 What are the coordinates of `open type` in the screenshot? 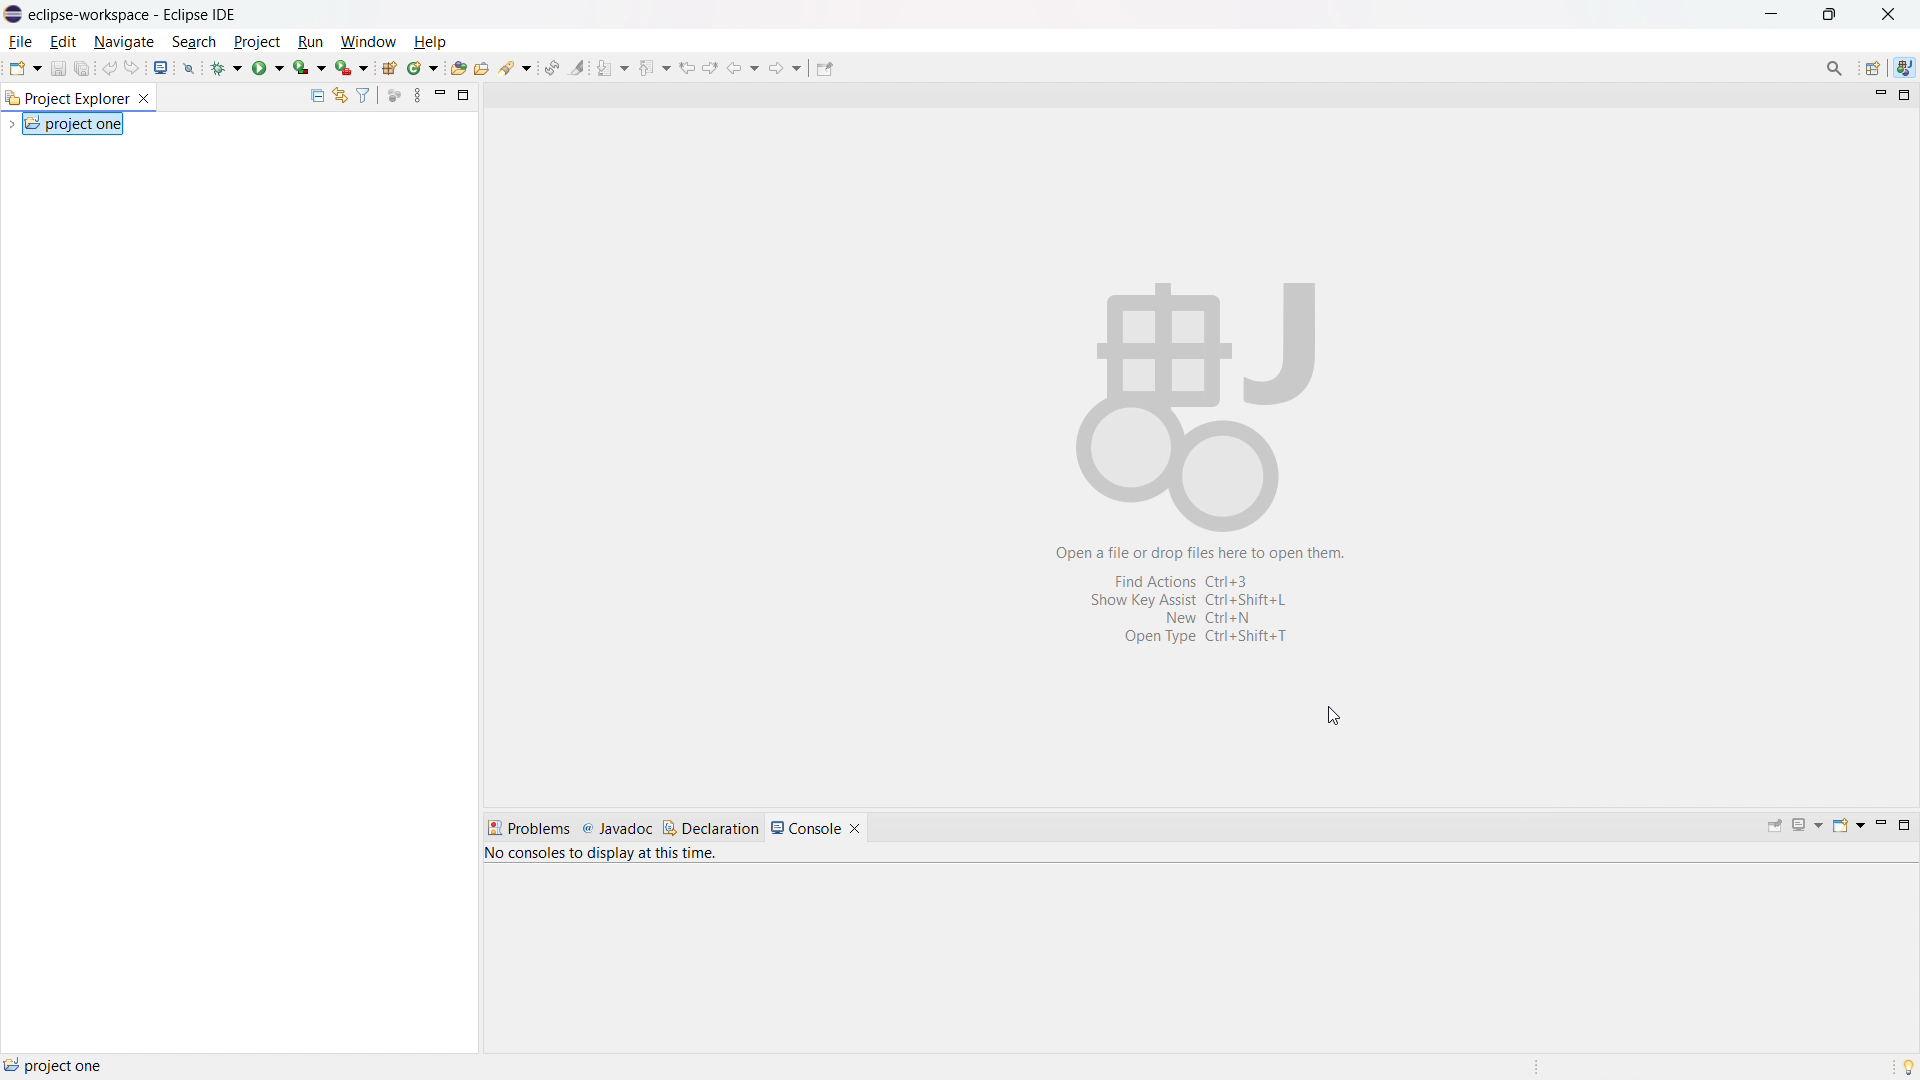 It's located at (459, 67).